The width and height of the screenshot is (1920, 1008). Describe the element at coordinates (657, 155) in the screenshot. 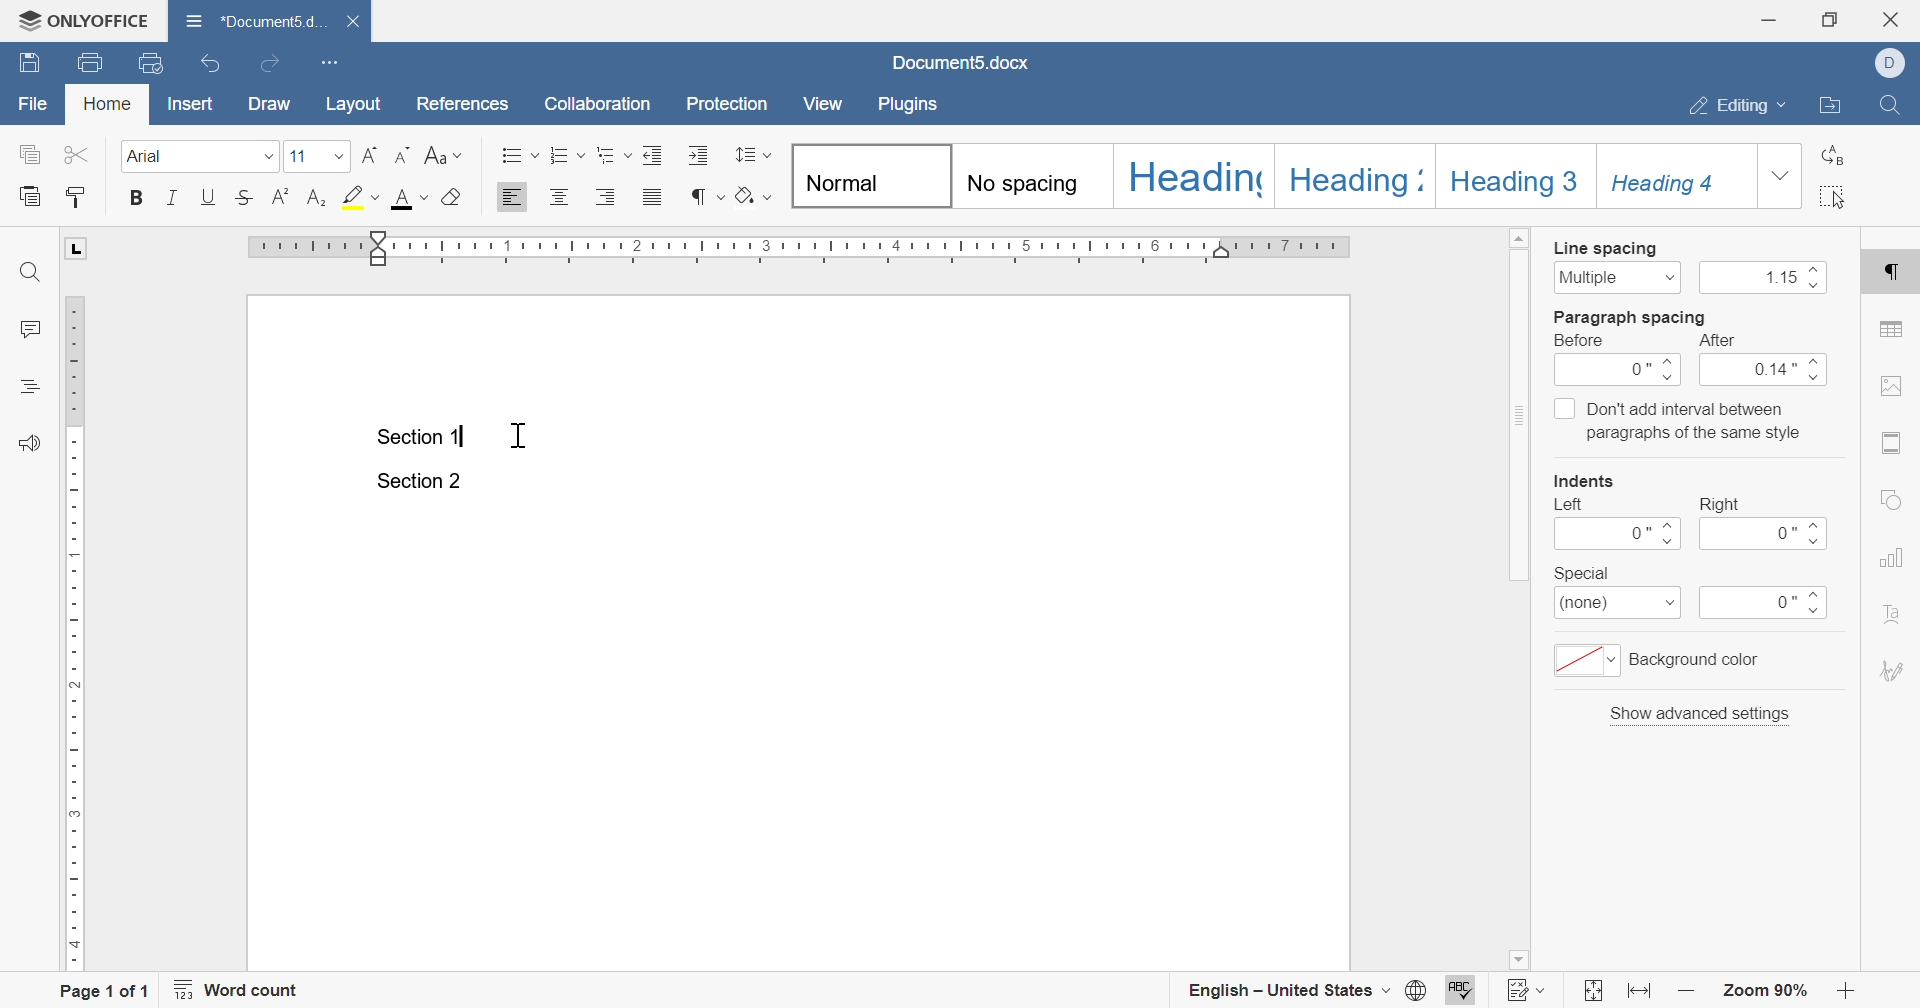

I see `Decrease indent` at that location.